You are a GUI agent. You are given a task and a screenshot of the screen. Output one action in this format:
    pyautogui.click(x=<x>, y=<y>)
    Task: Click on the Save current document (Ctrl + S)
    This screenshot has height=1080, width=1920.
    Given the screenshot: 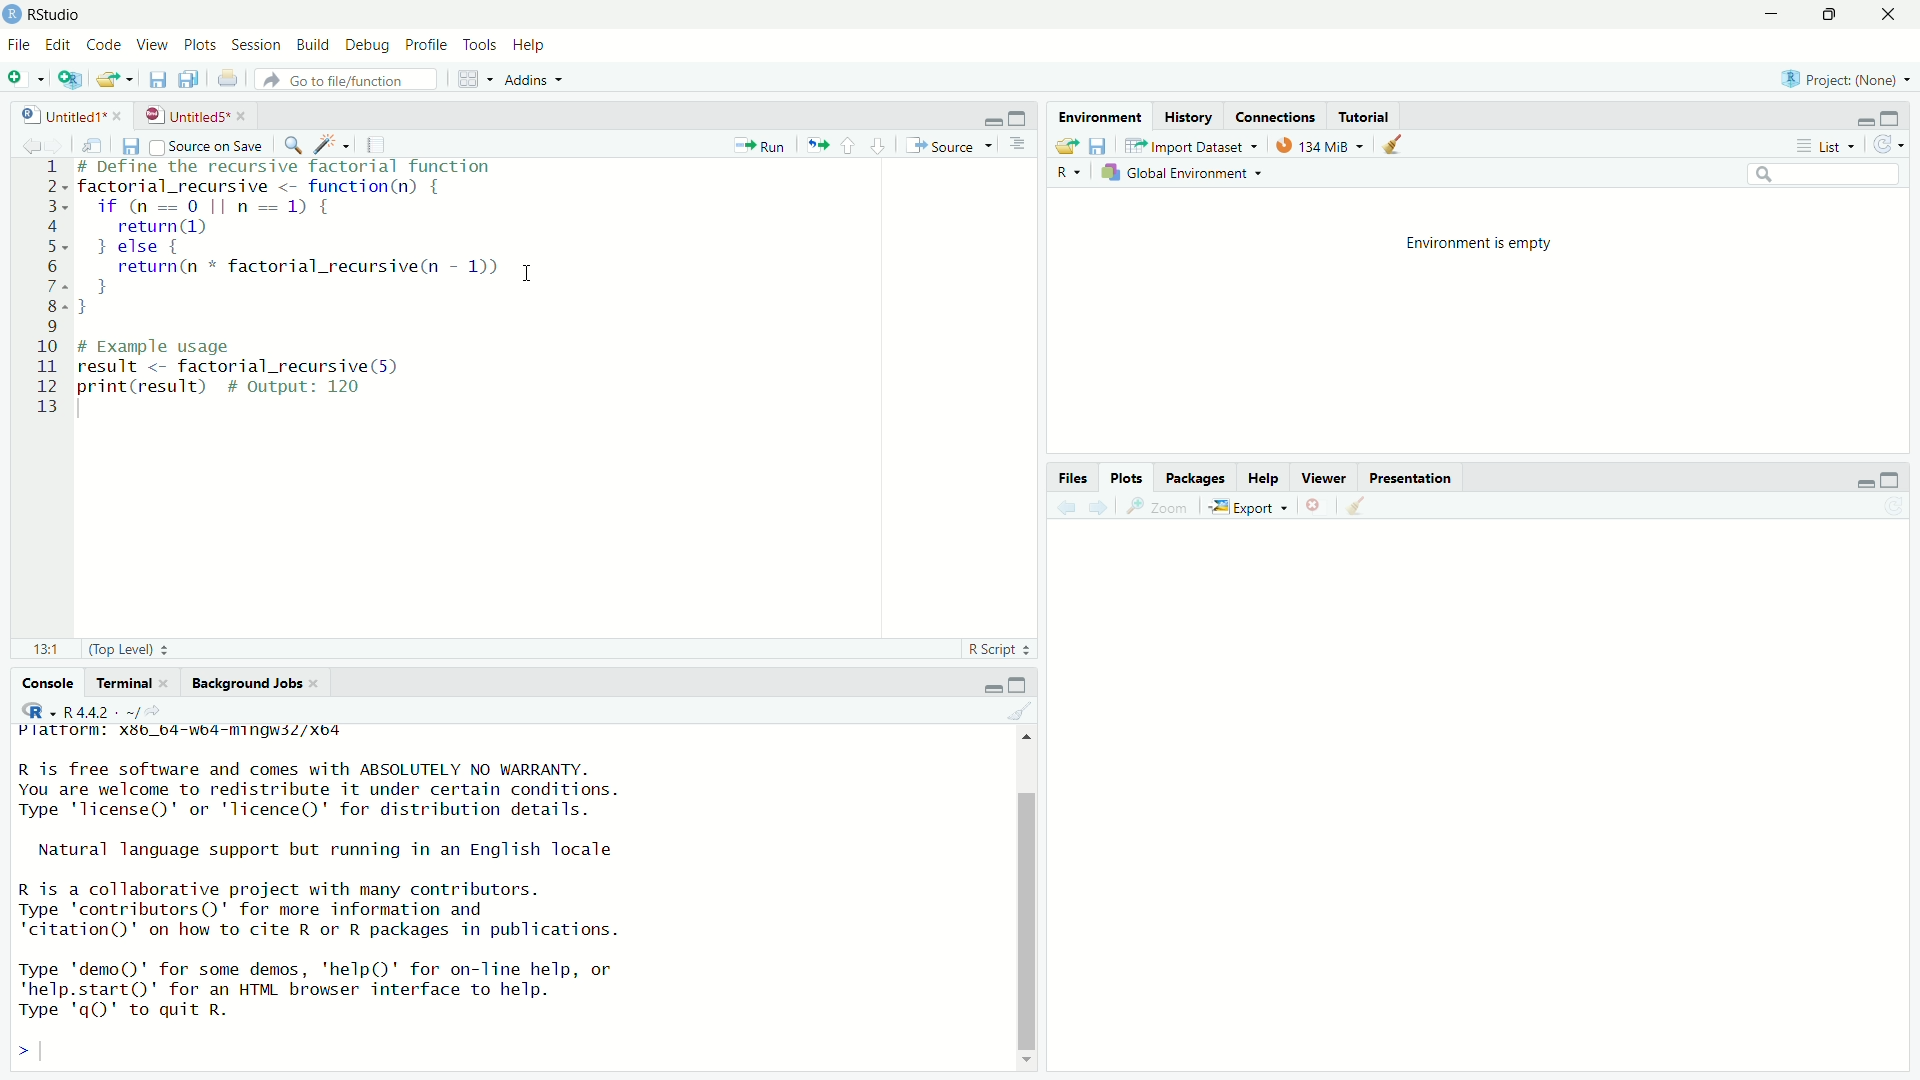 What is the action you would take?
    pyautogui.click(x=159, y=80)
    